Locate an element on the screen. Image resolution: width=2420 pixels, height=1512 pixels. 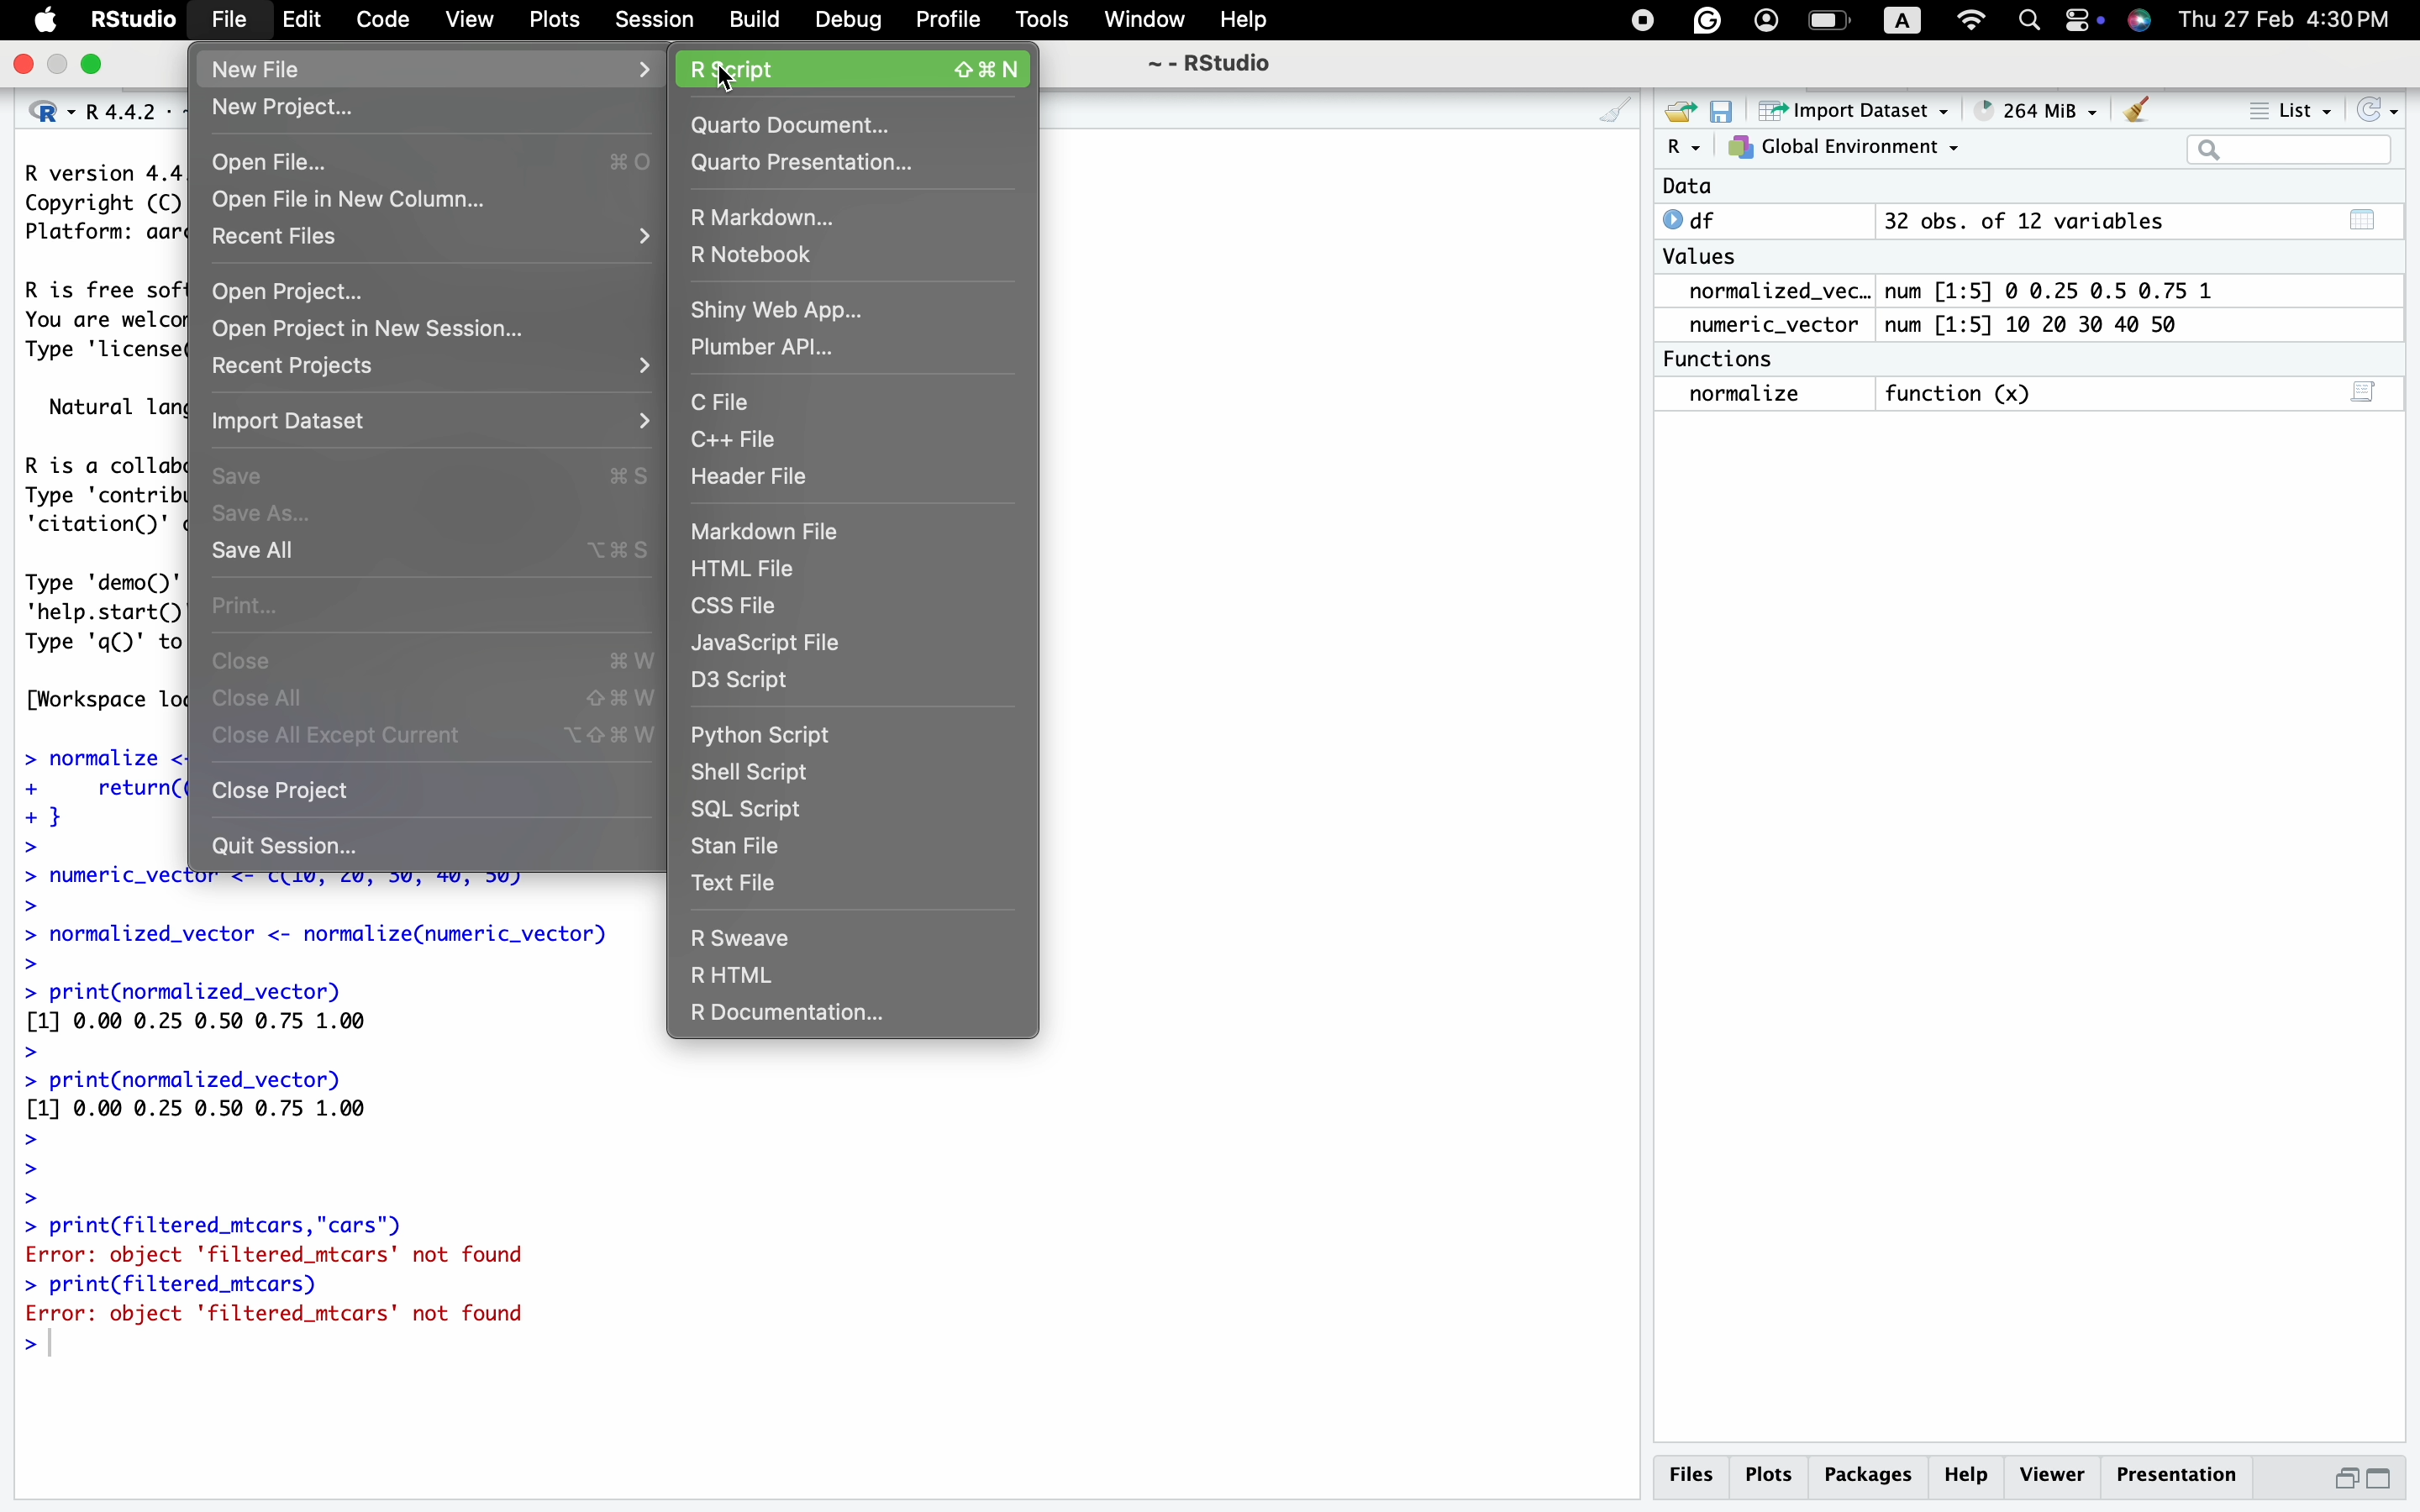
recent files is located at coordinates (435, 240).